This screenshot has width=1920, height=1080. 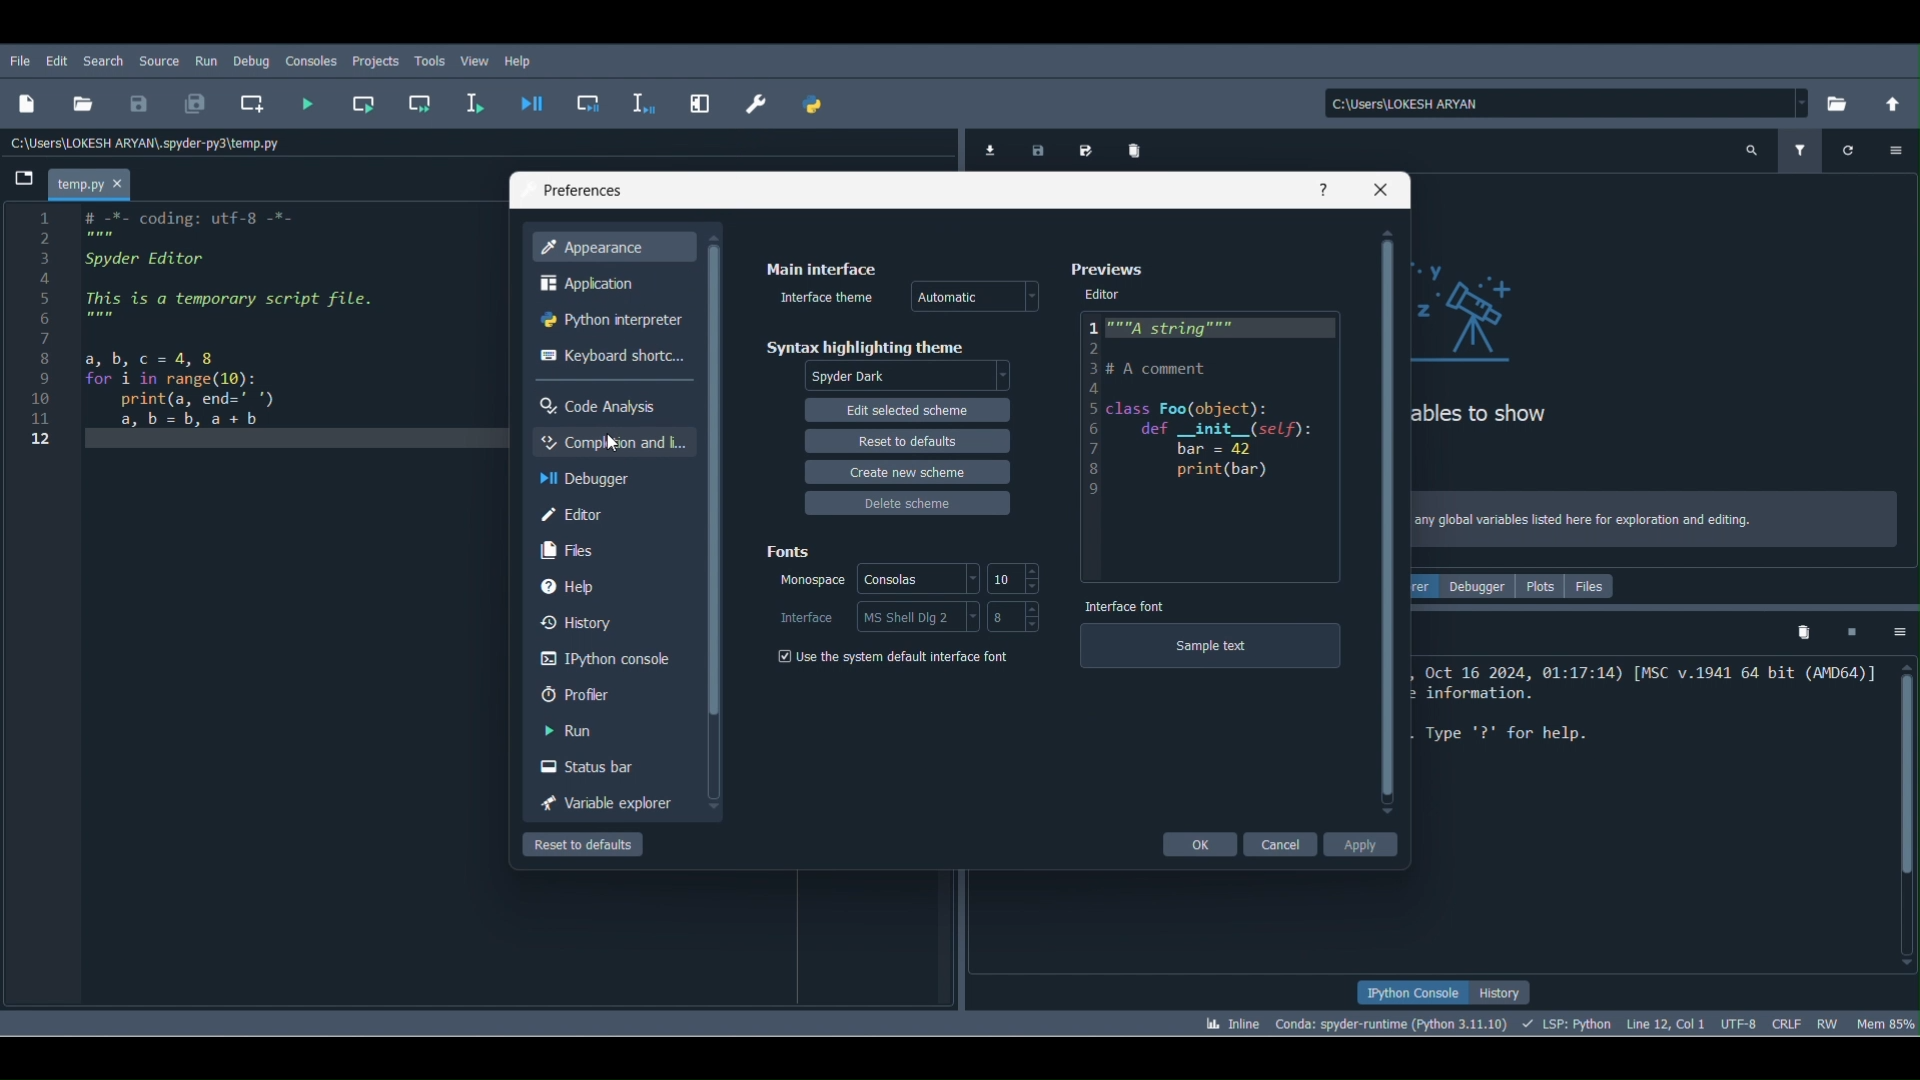 I want to click on Change to parent directory, so click(x=1888, y=106).